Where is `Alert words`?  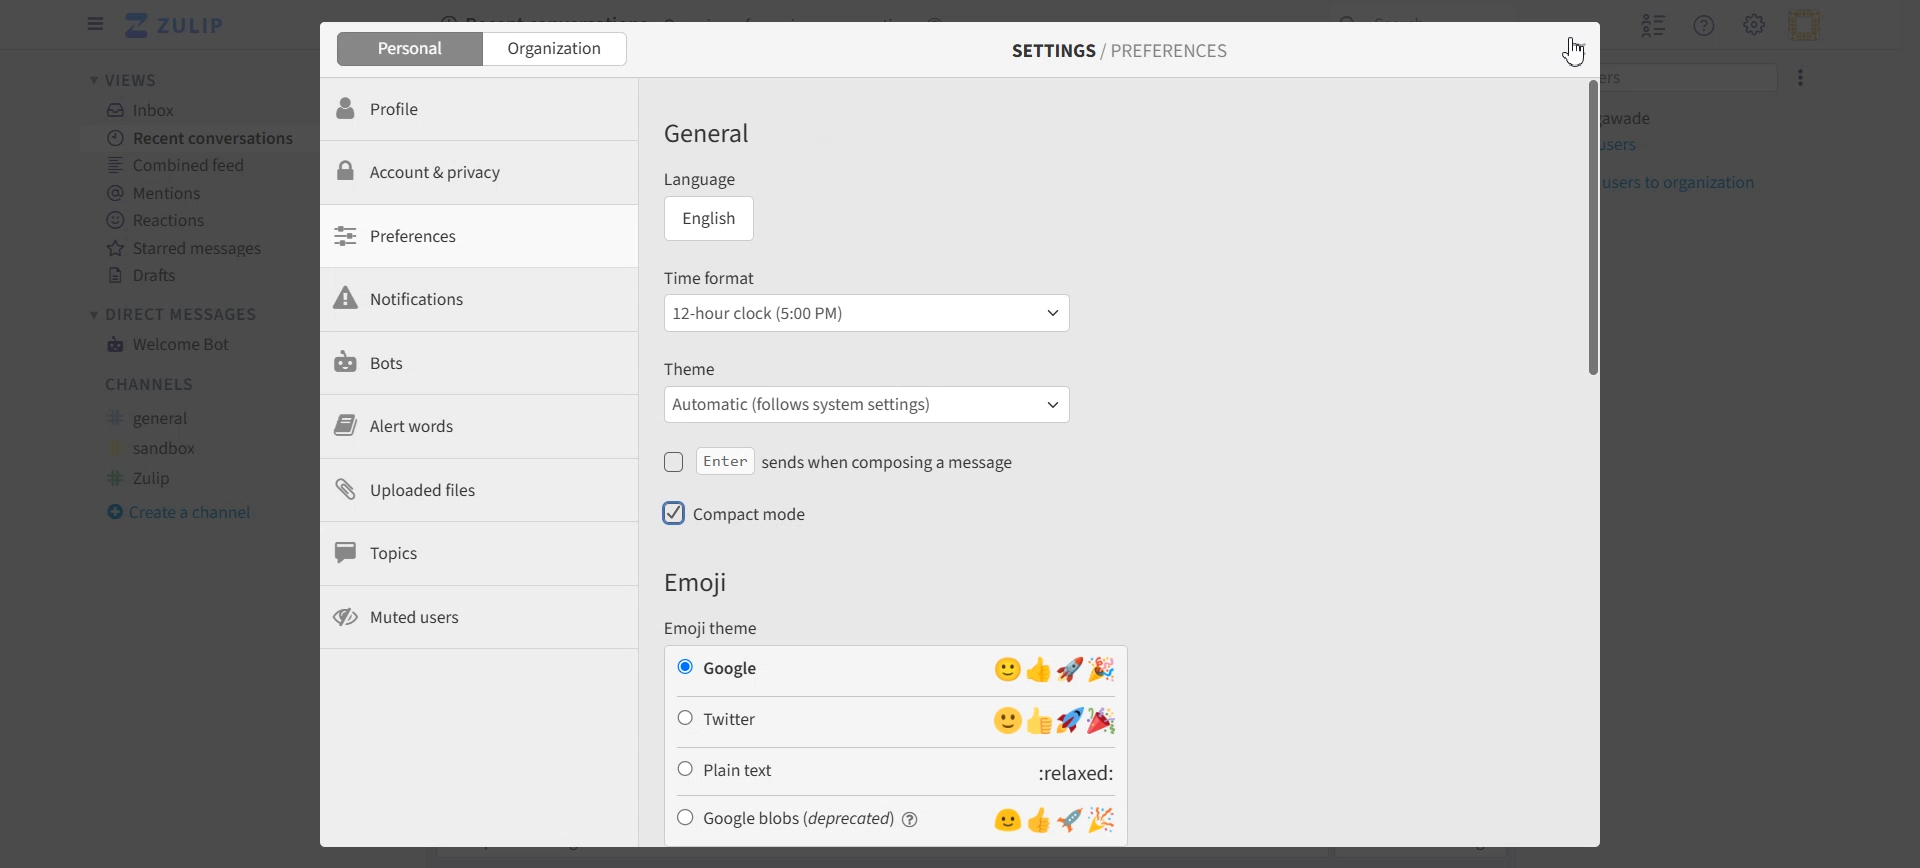 Alert words is located at coordinates (478, 426).